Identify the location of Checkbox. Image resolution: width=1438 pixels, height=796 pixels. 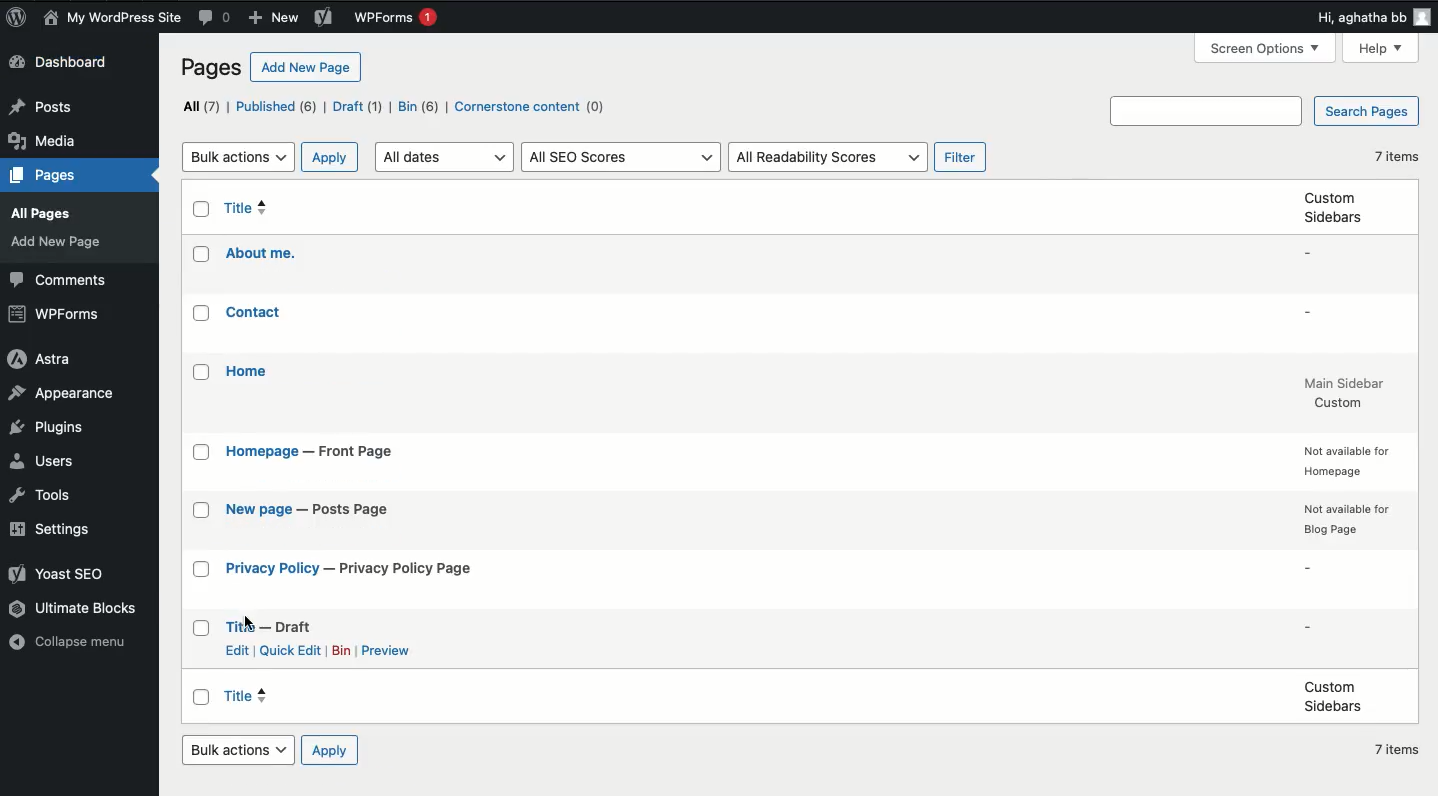
(202, 569).